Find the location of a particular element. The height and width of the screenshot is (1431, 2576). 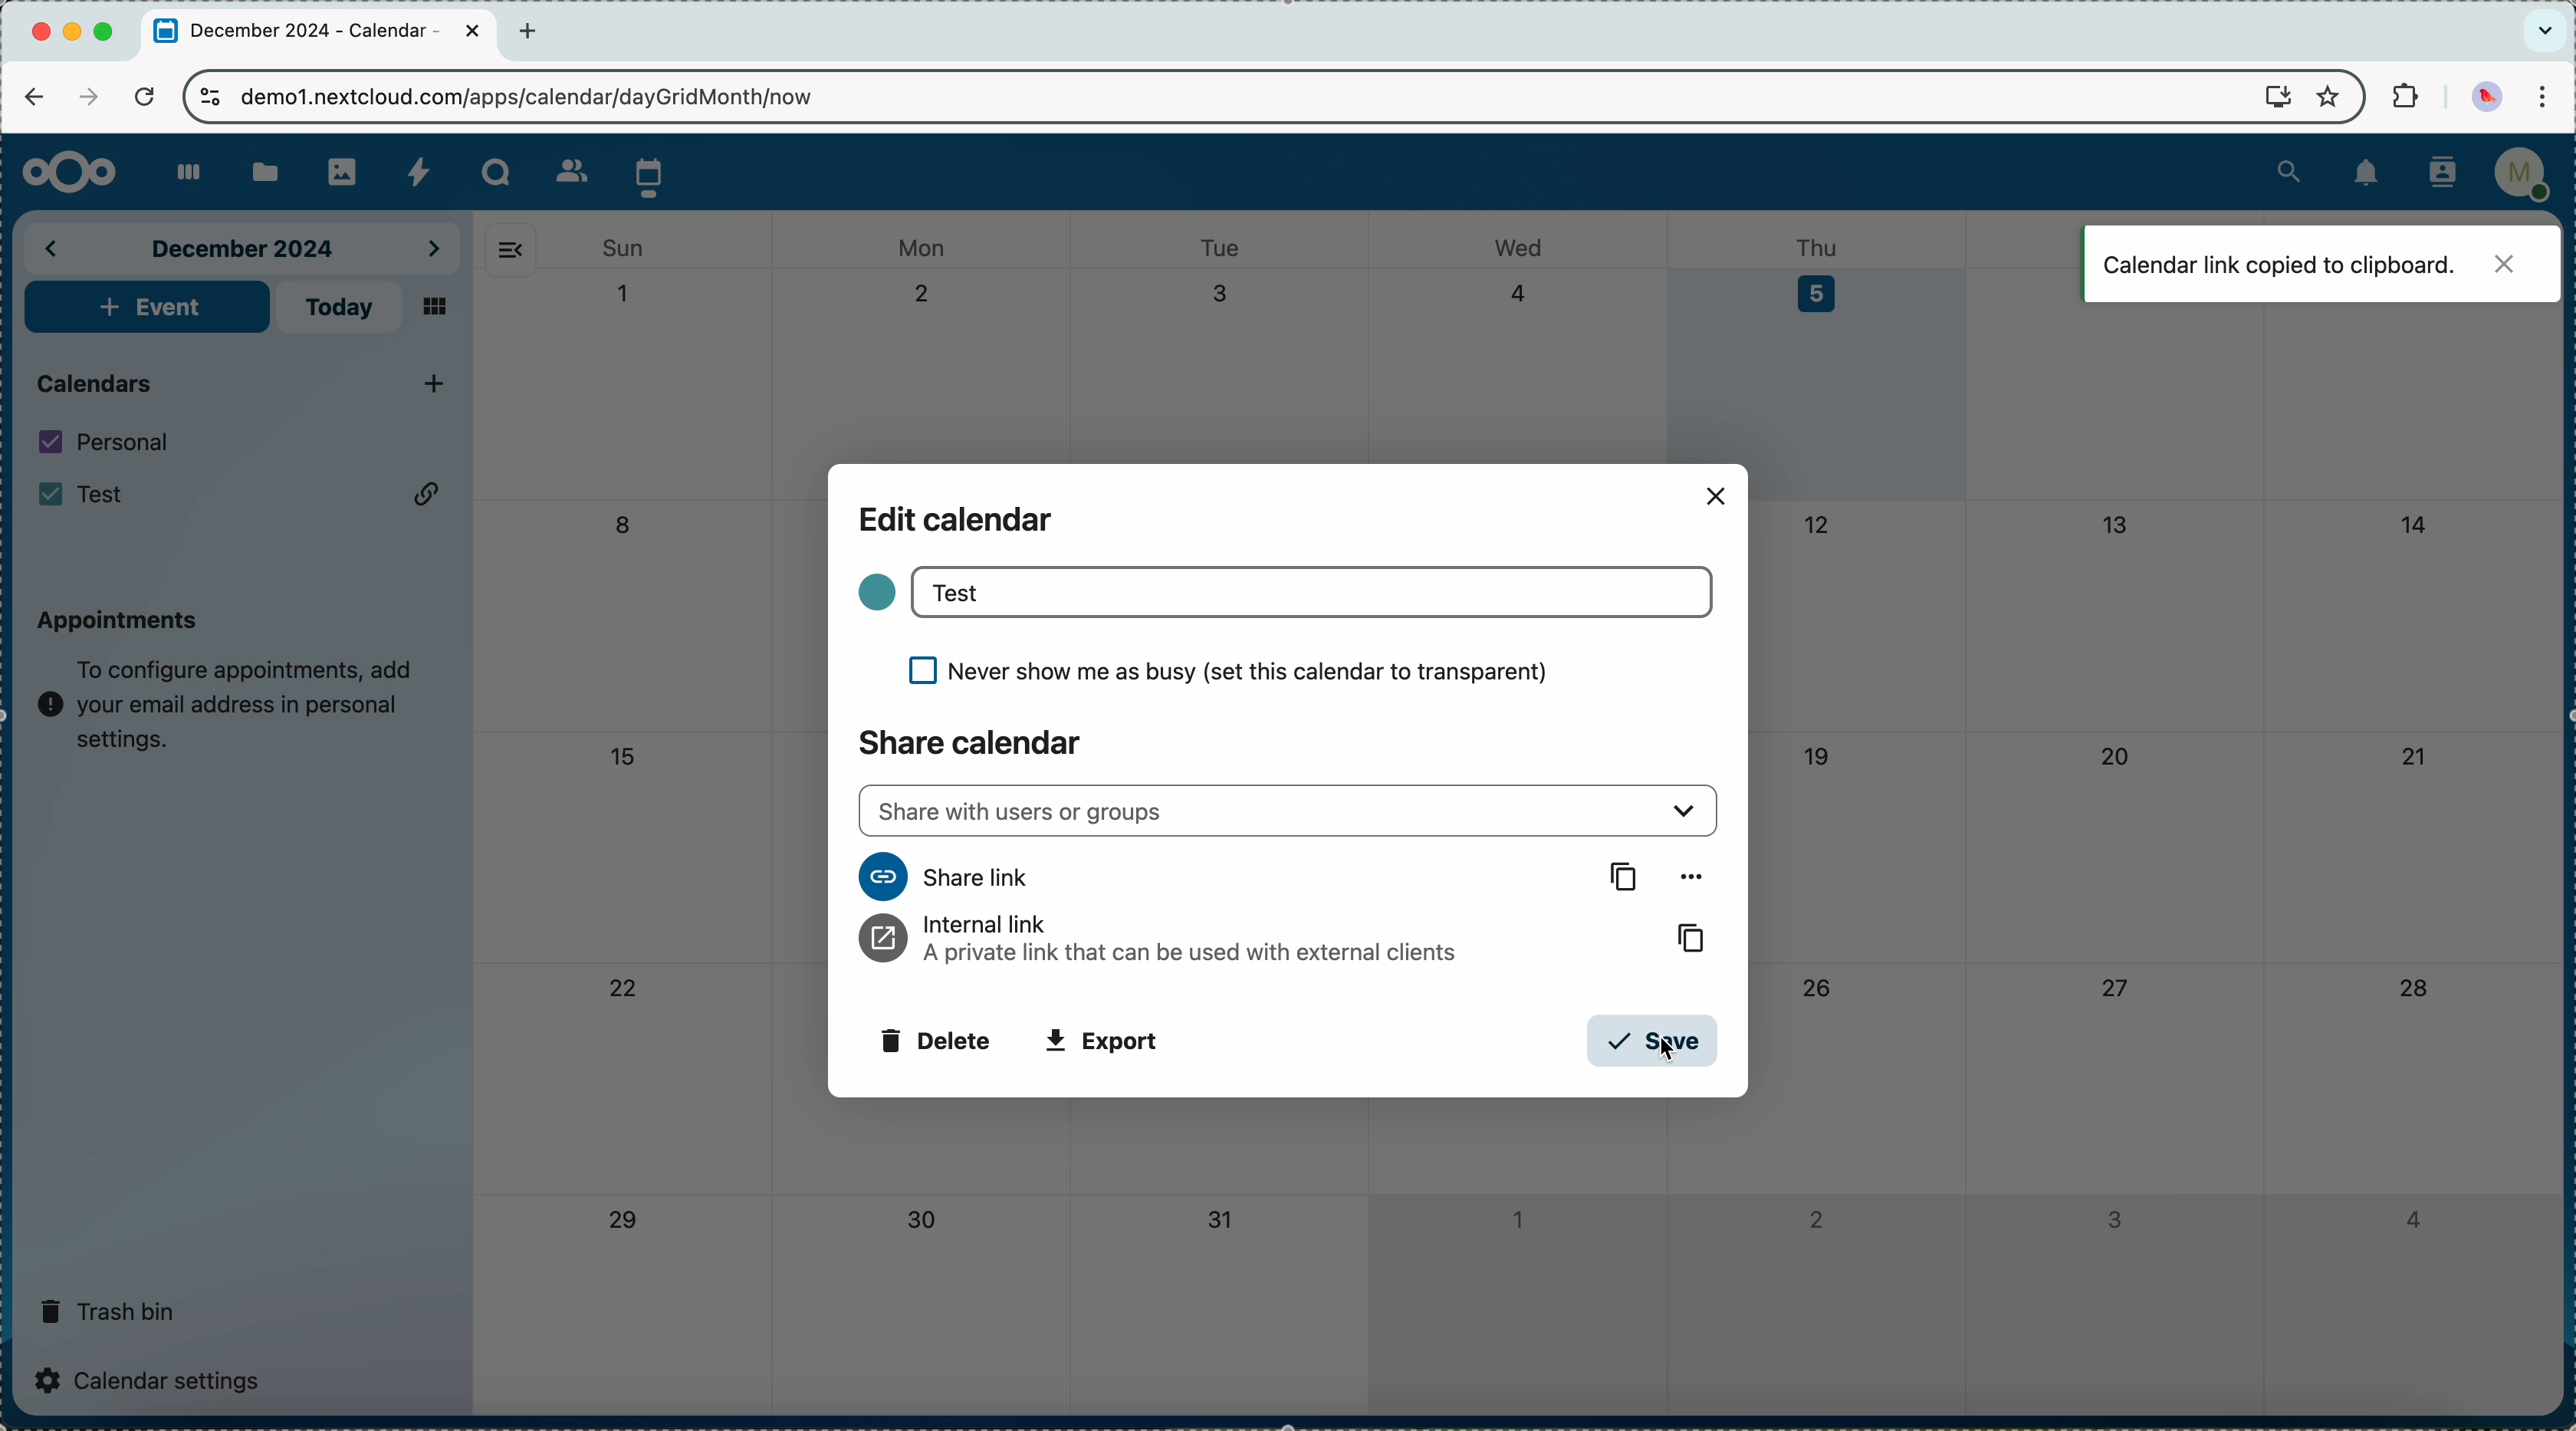

calendars is located at coordinates (98, 381).